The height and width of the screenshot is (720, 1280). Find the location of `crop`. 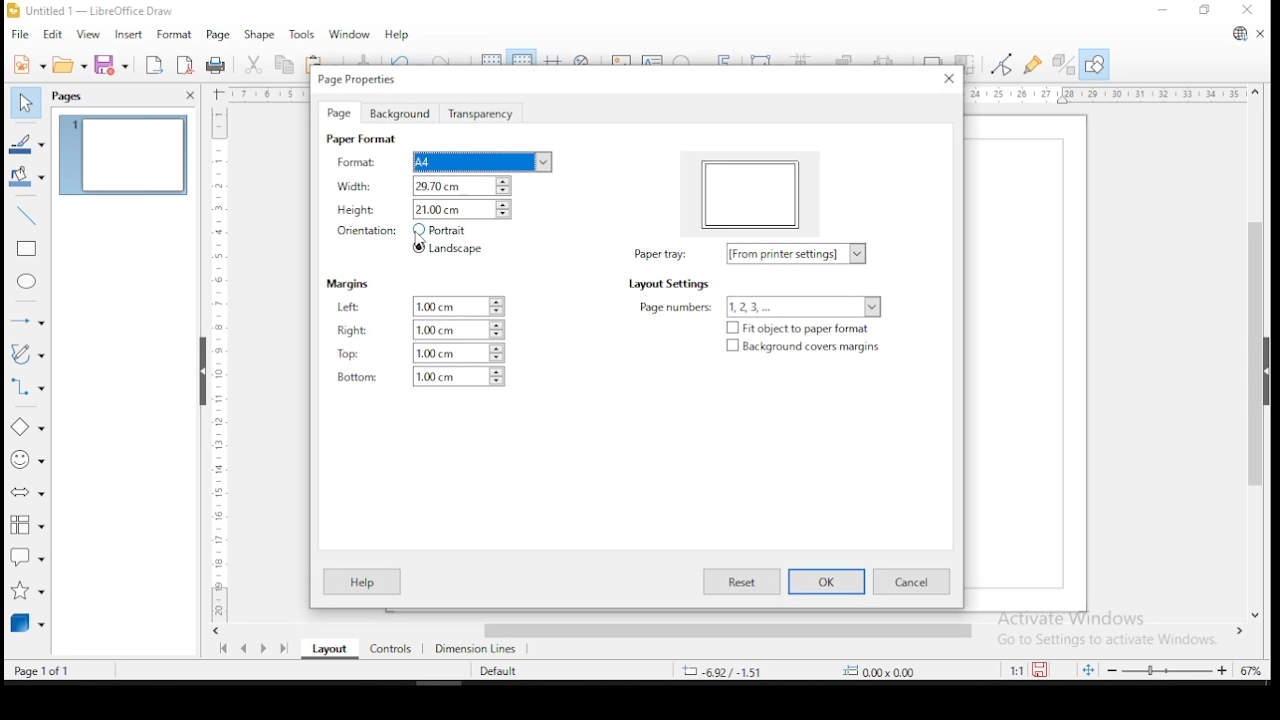

crop is located at coordinates (965, 64).